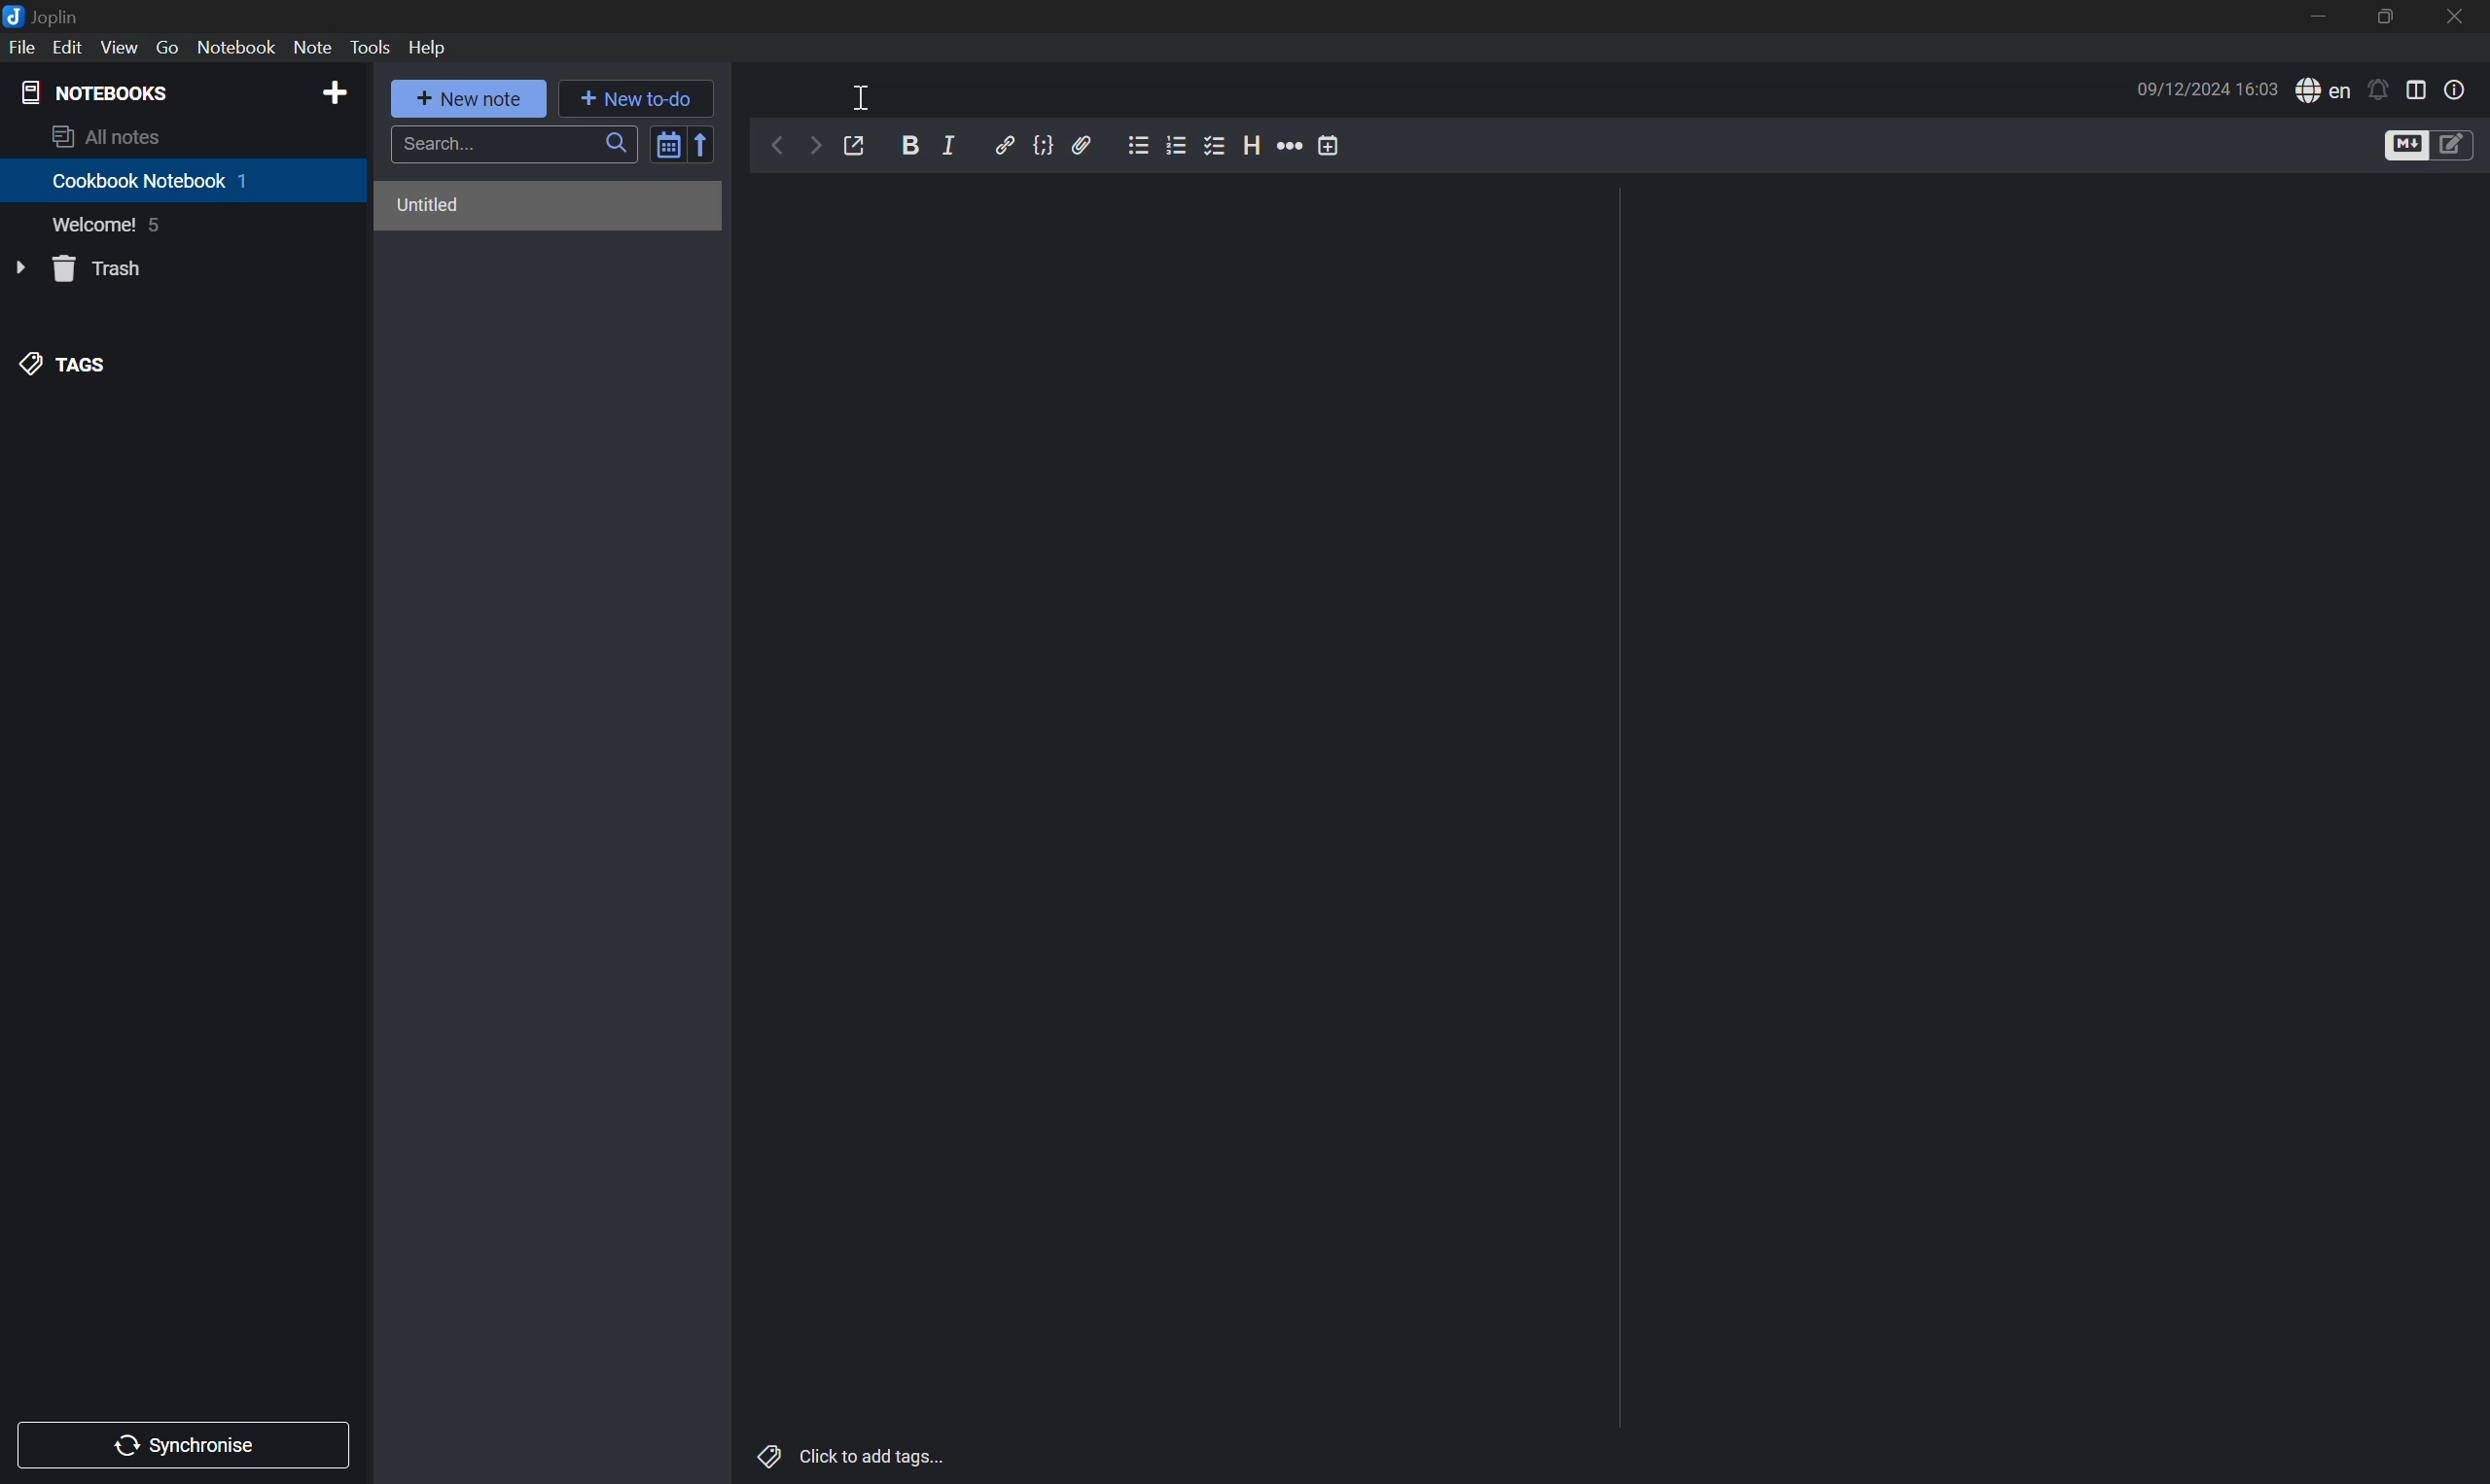 The width and height of the screenshot is (2490, 1484). Describe the element at coordinates (862, 94) in the screenshot. I see `Cursor` at that location.